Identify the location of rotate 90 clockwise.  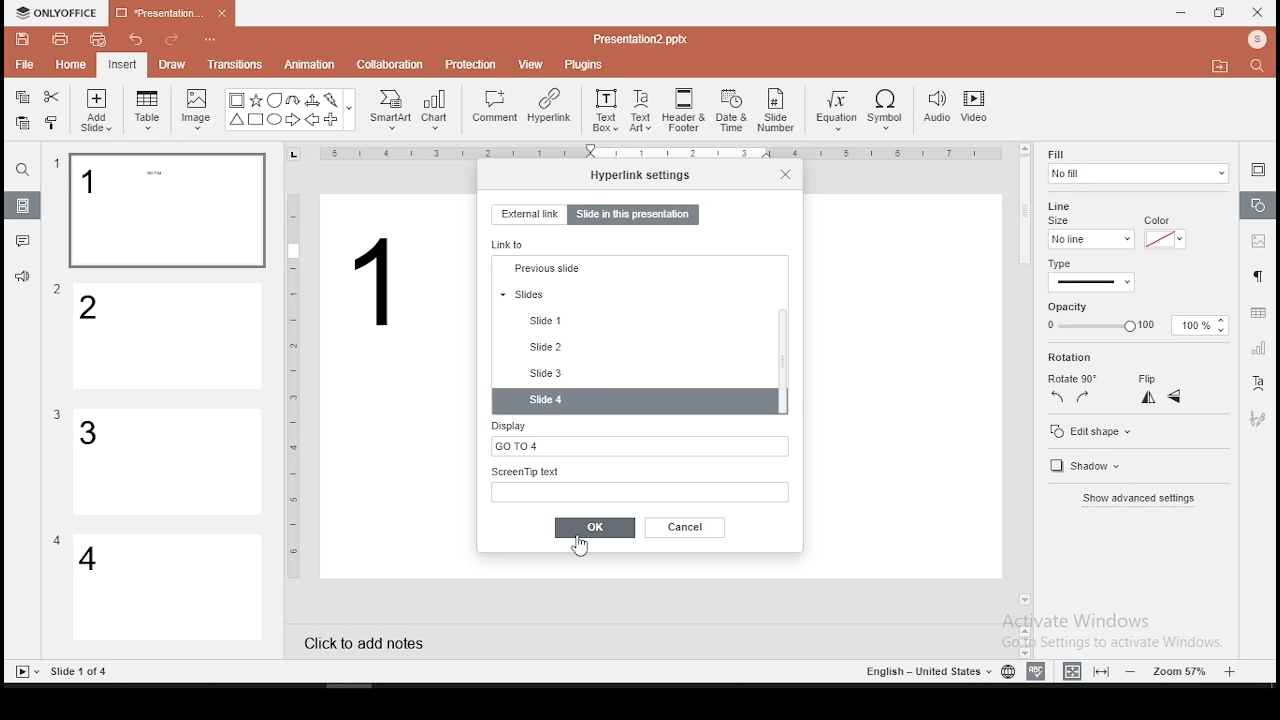
(1084, 396).